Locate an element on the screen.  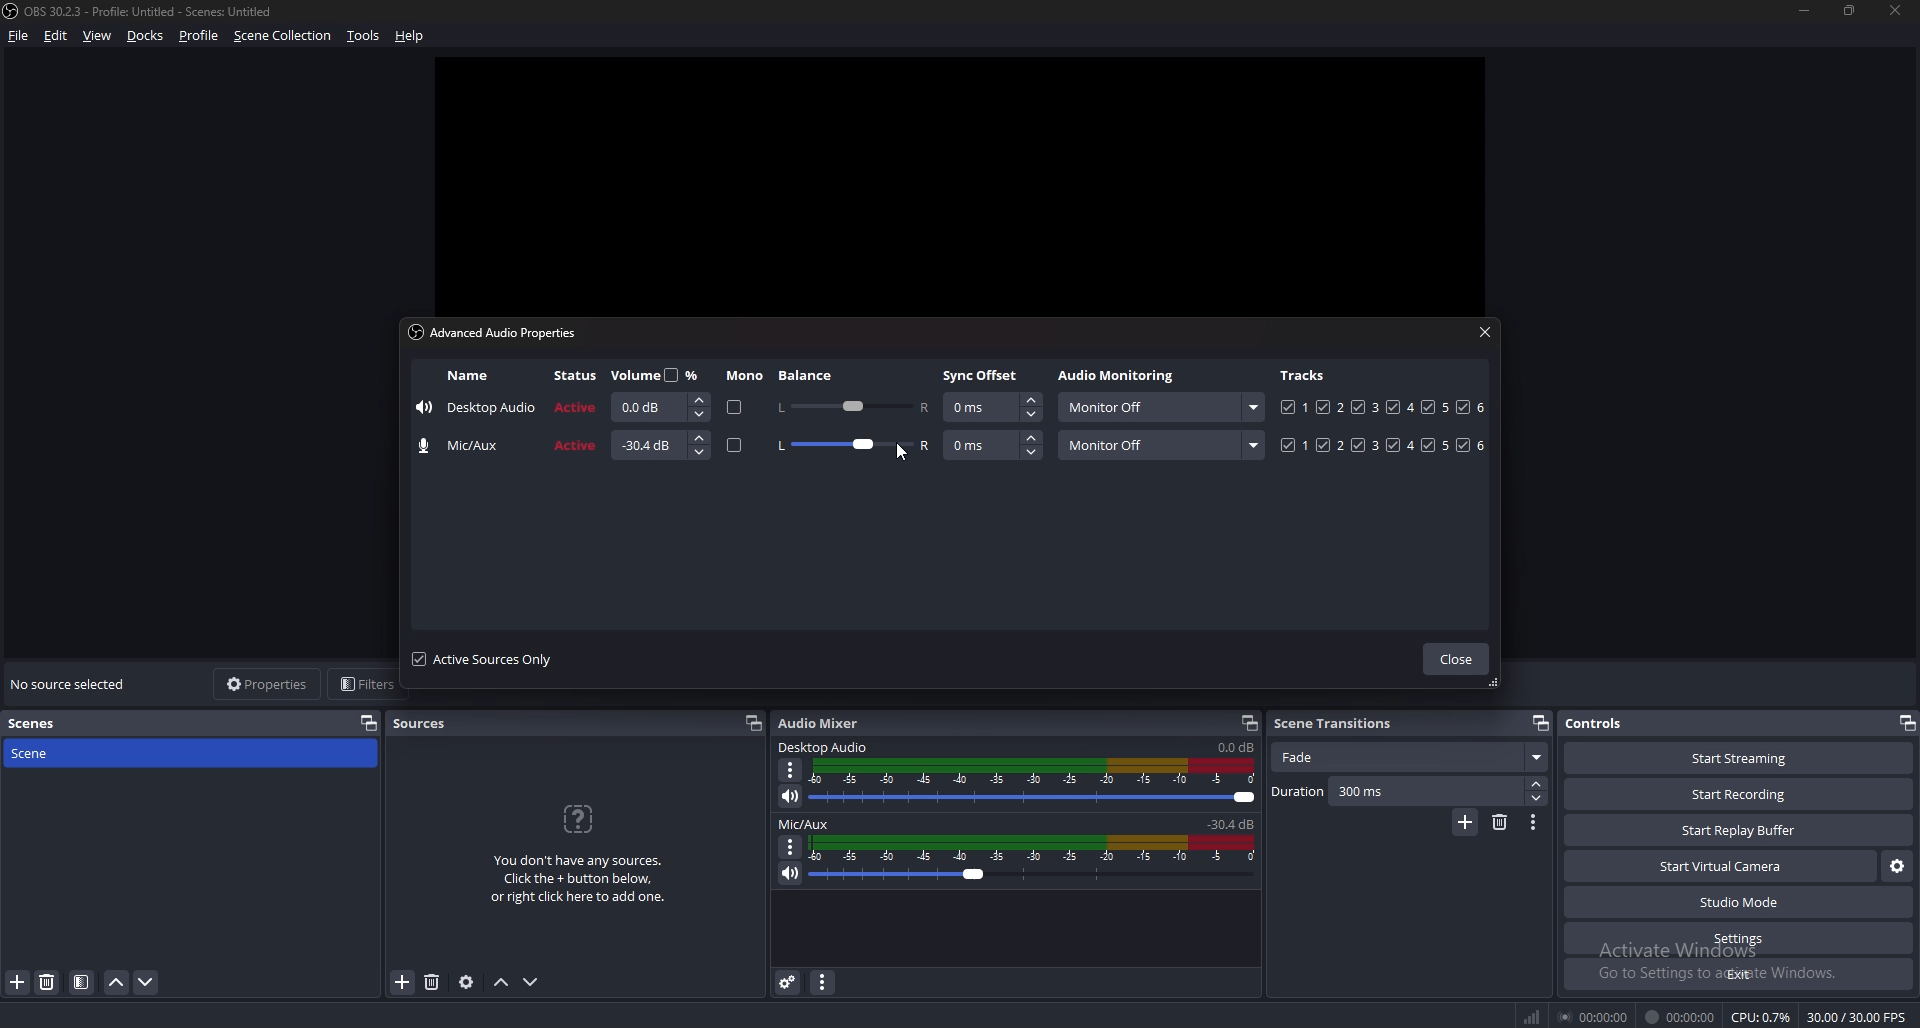
remove scene is located at coordinates (1499, 822).